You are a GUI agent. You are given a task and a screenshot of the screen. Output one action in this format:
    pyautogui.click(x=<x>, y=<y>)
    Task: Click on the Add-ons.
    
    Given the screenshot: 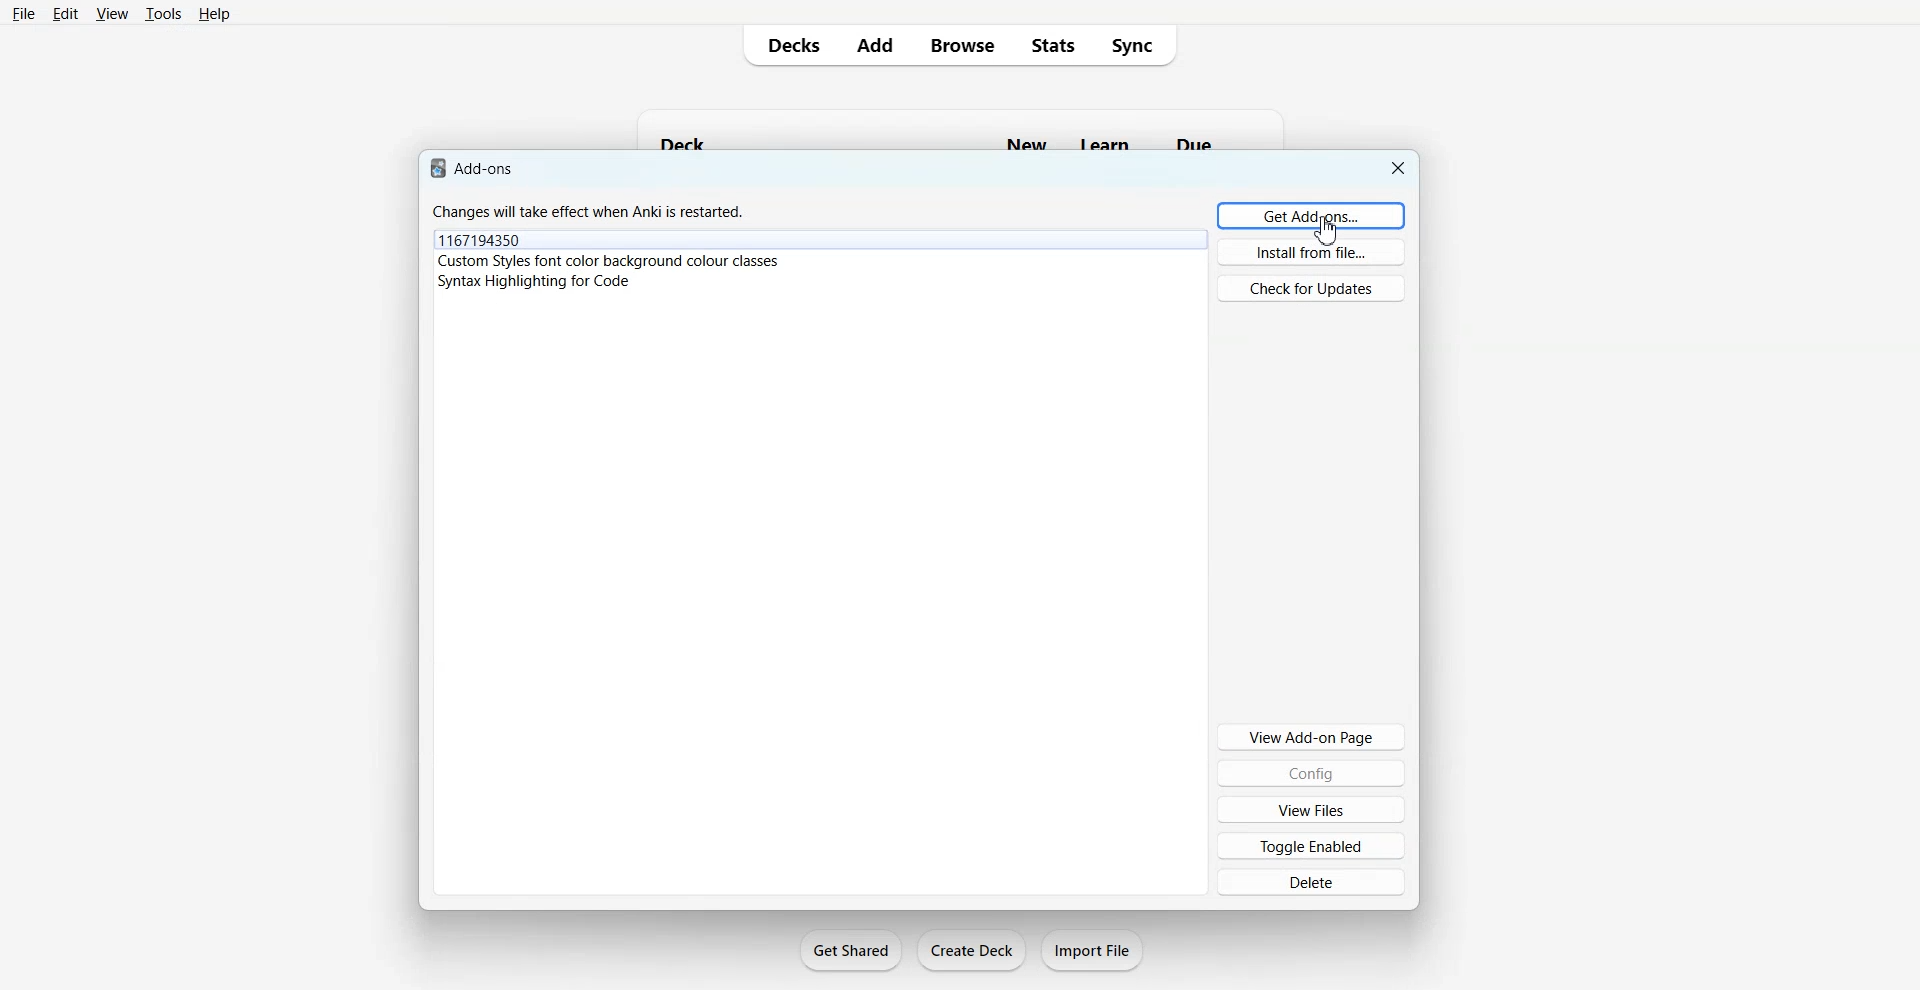 What is the action you would take?
    pyautogui.click(x=475, y=166)
    